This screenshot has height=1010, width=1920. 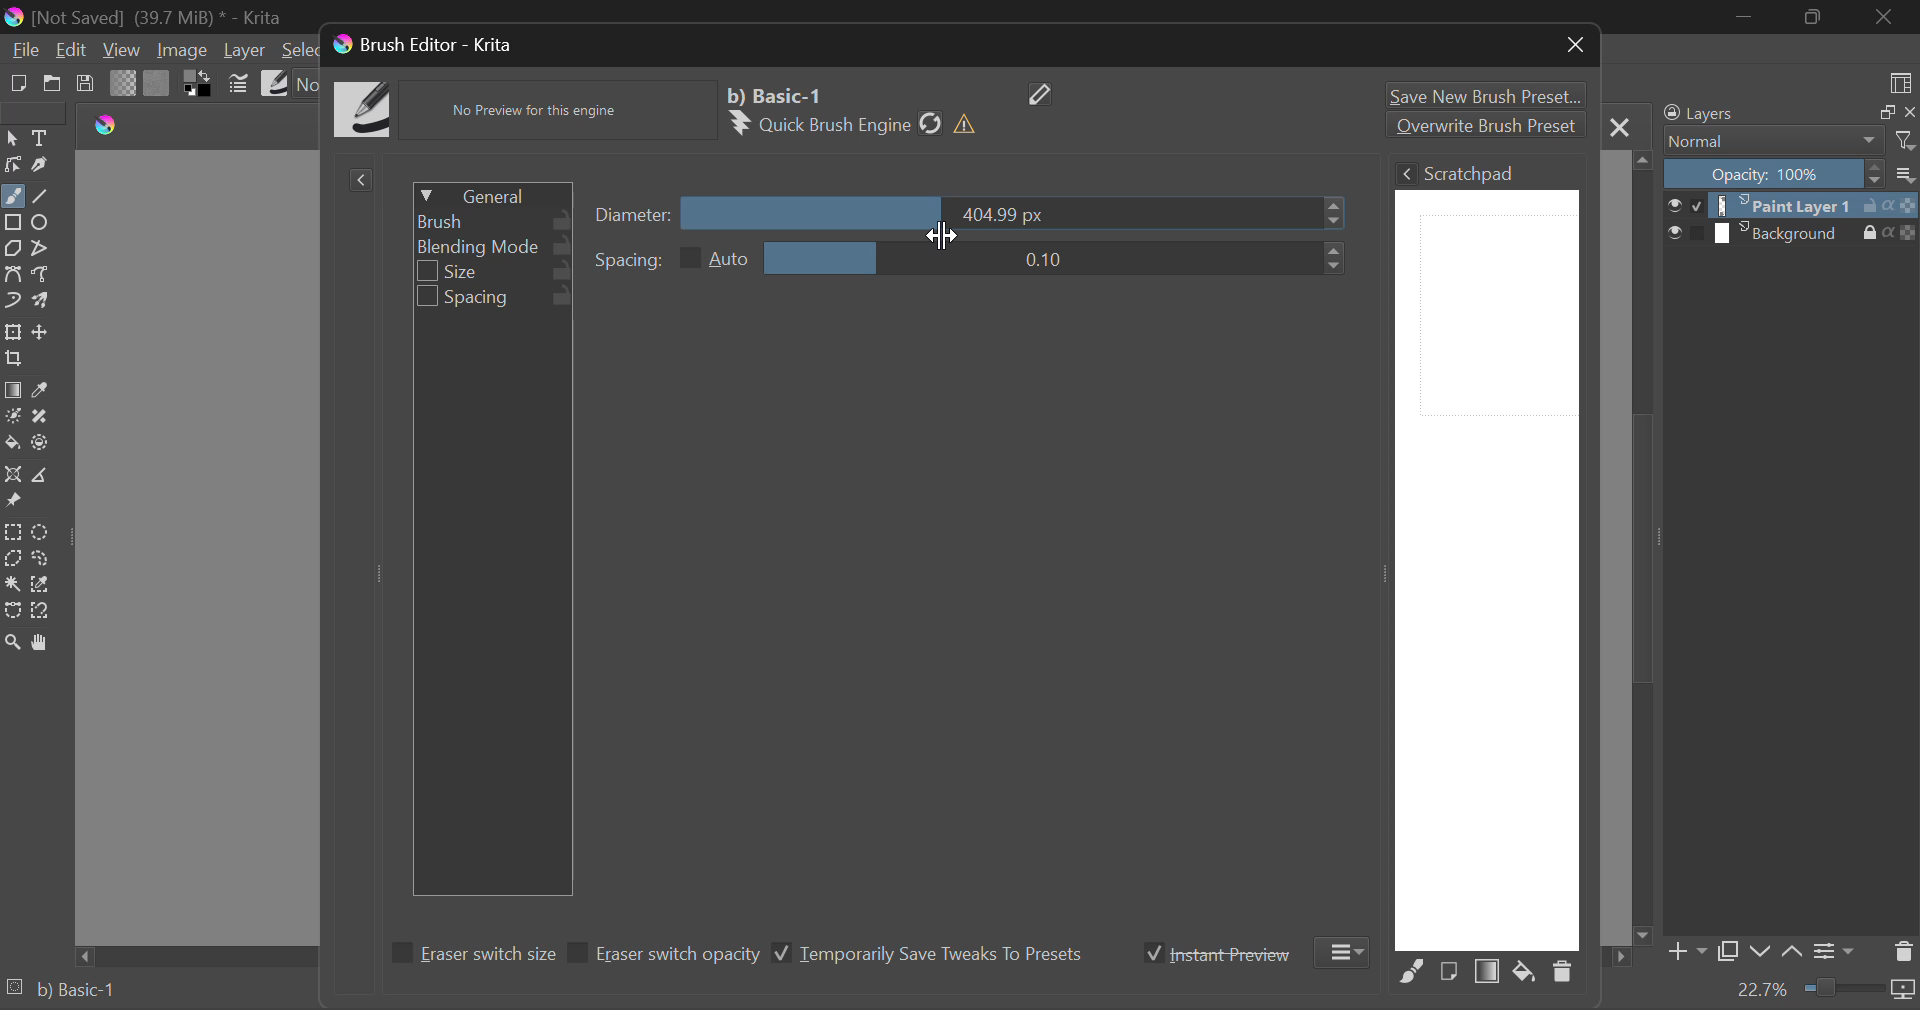 What do you see at coordinates (1836, 951) in the screenshot?
I see `Layer Settings` at bounding box center [1836, 951].